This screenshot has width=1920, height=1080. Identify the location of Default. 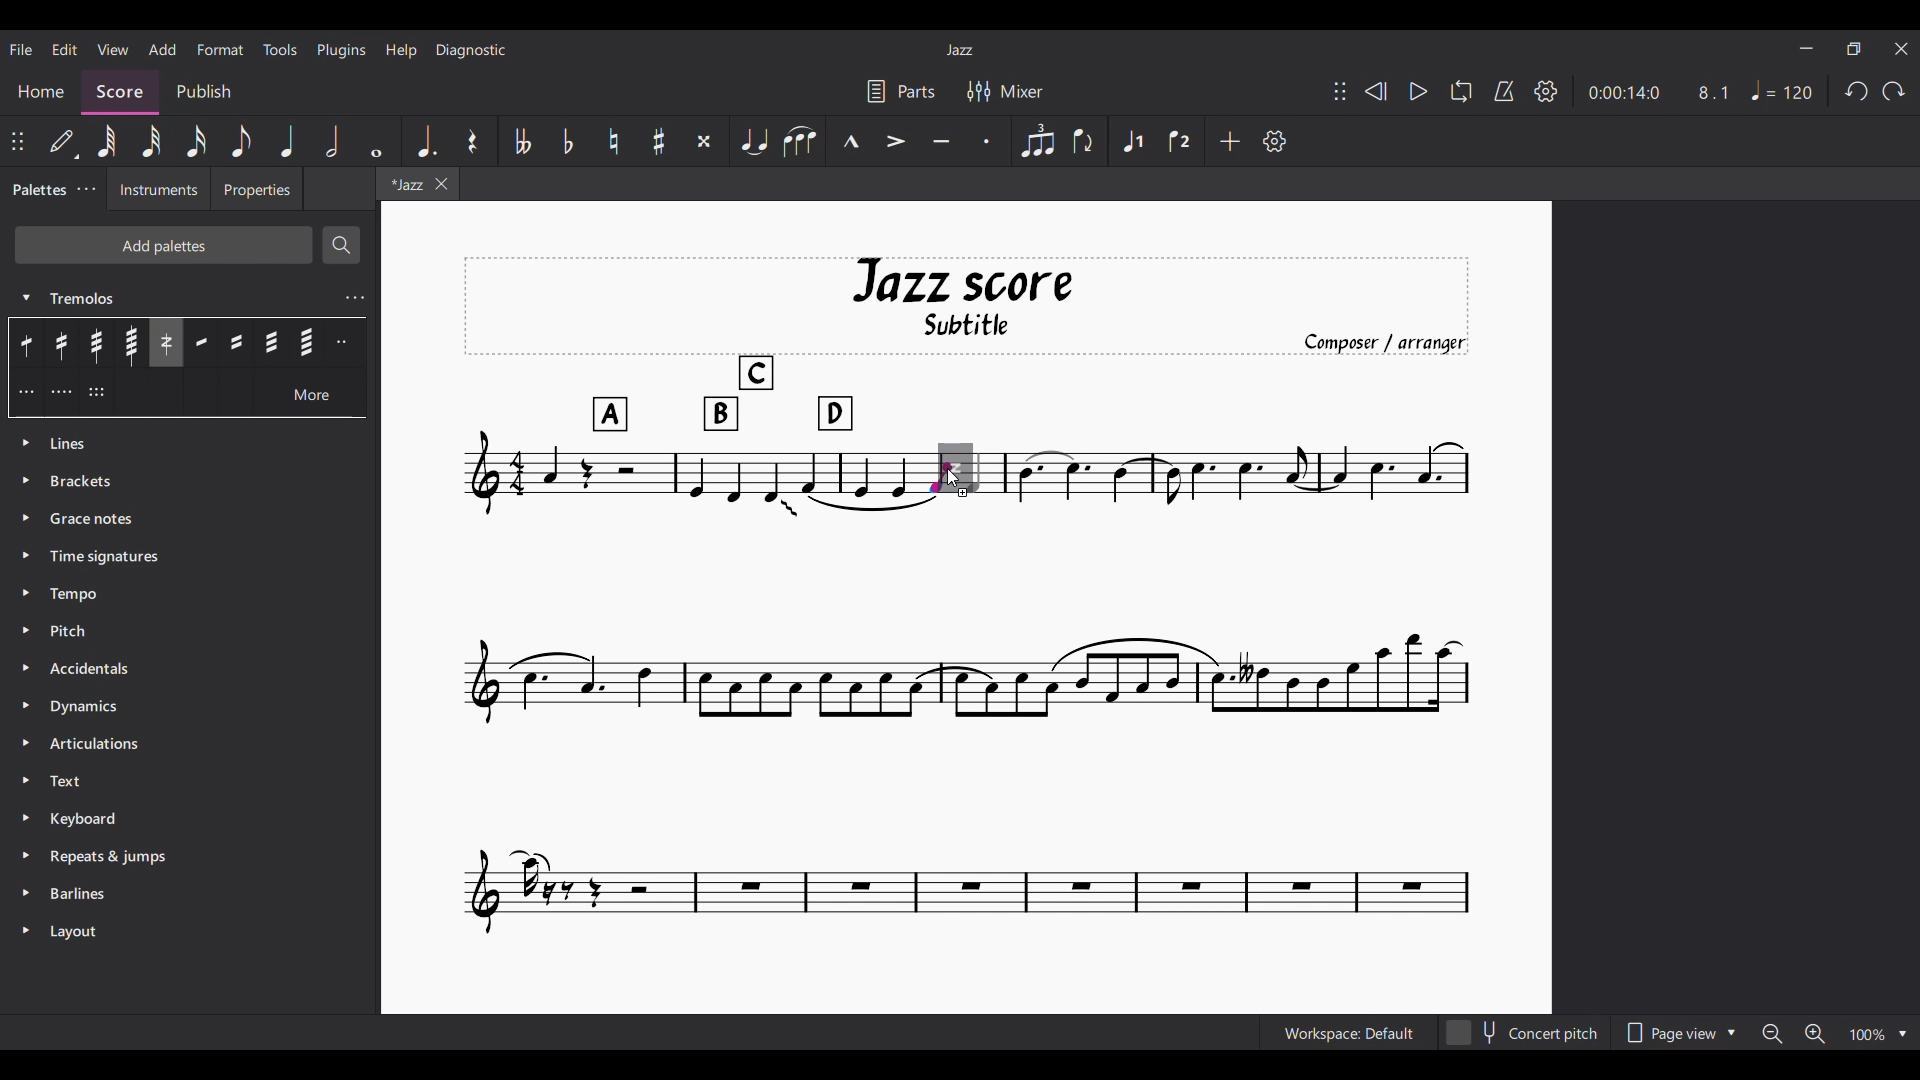
(64, 141).